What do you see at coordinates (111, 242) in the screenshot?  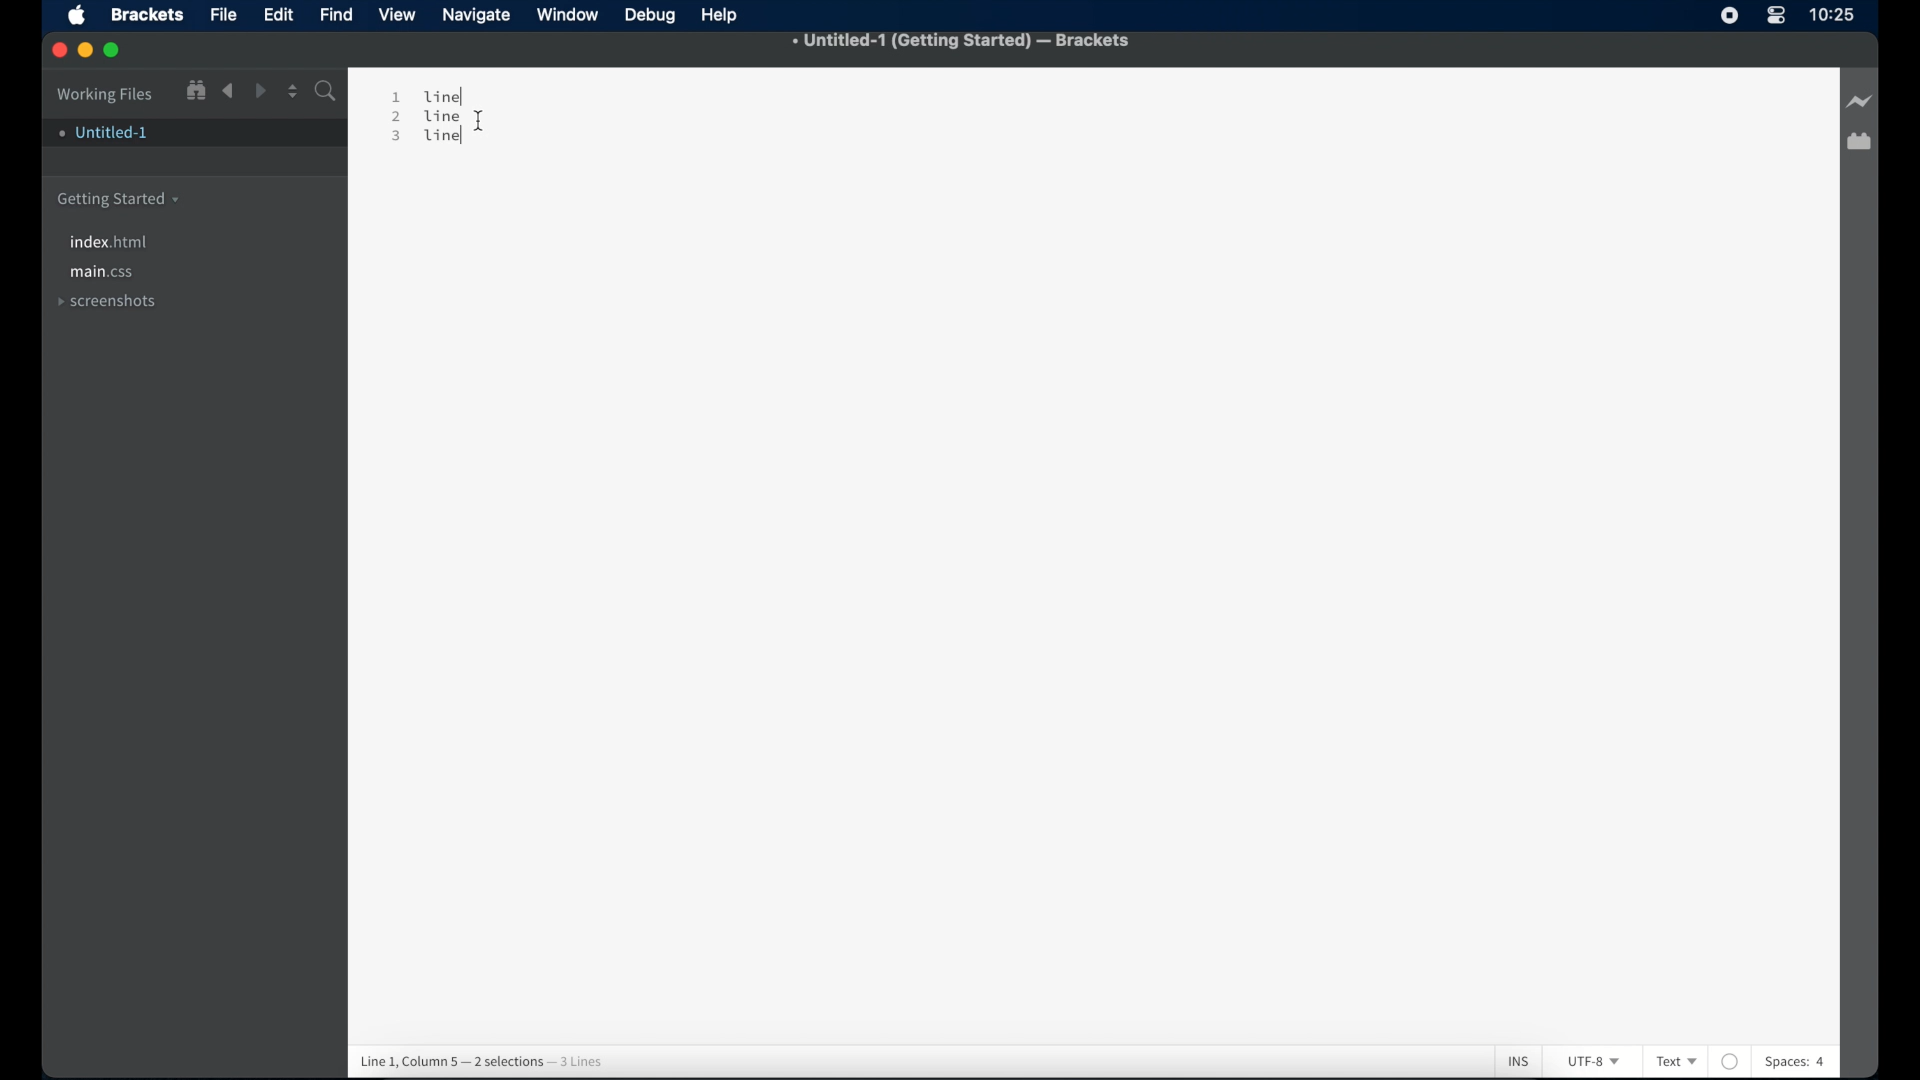 I see `index.html` at bounding box center [111, 242].